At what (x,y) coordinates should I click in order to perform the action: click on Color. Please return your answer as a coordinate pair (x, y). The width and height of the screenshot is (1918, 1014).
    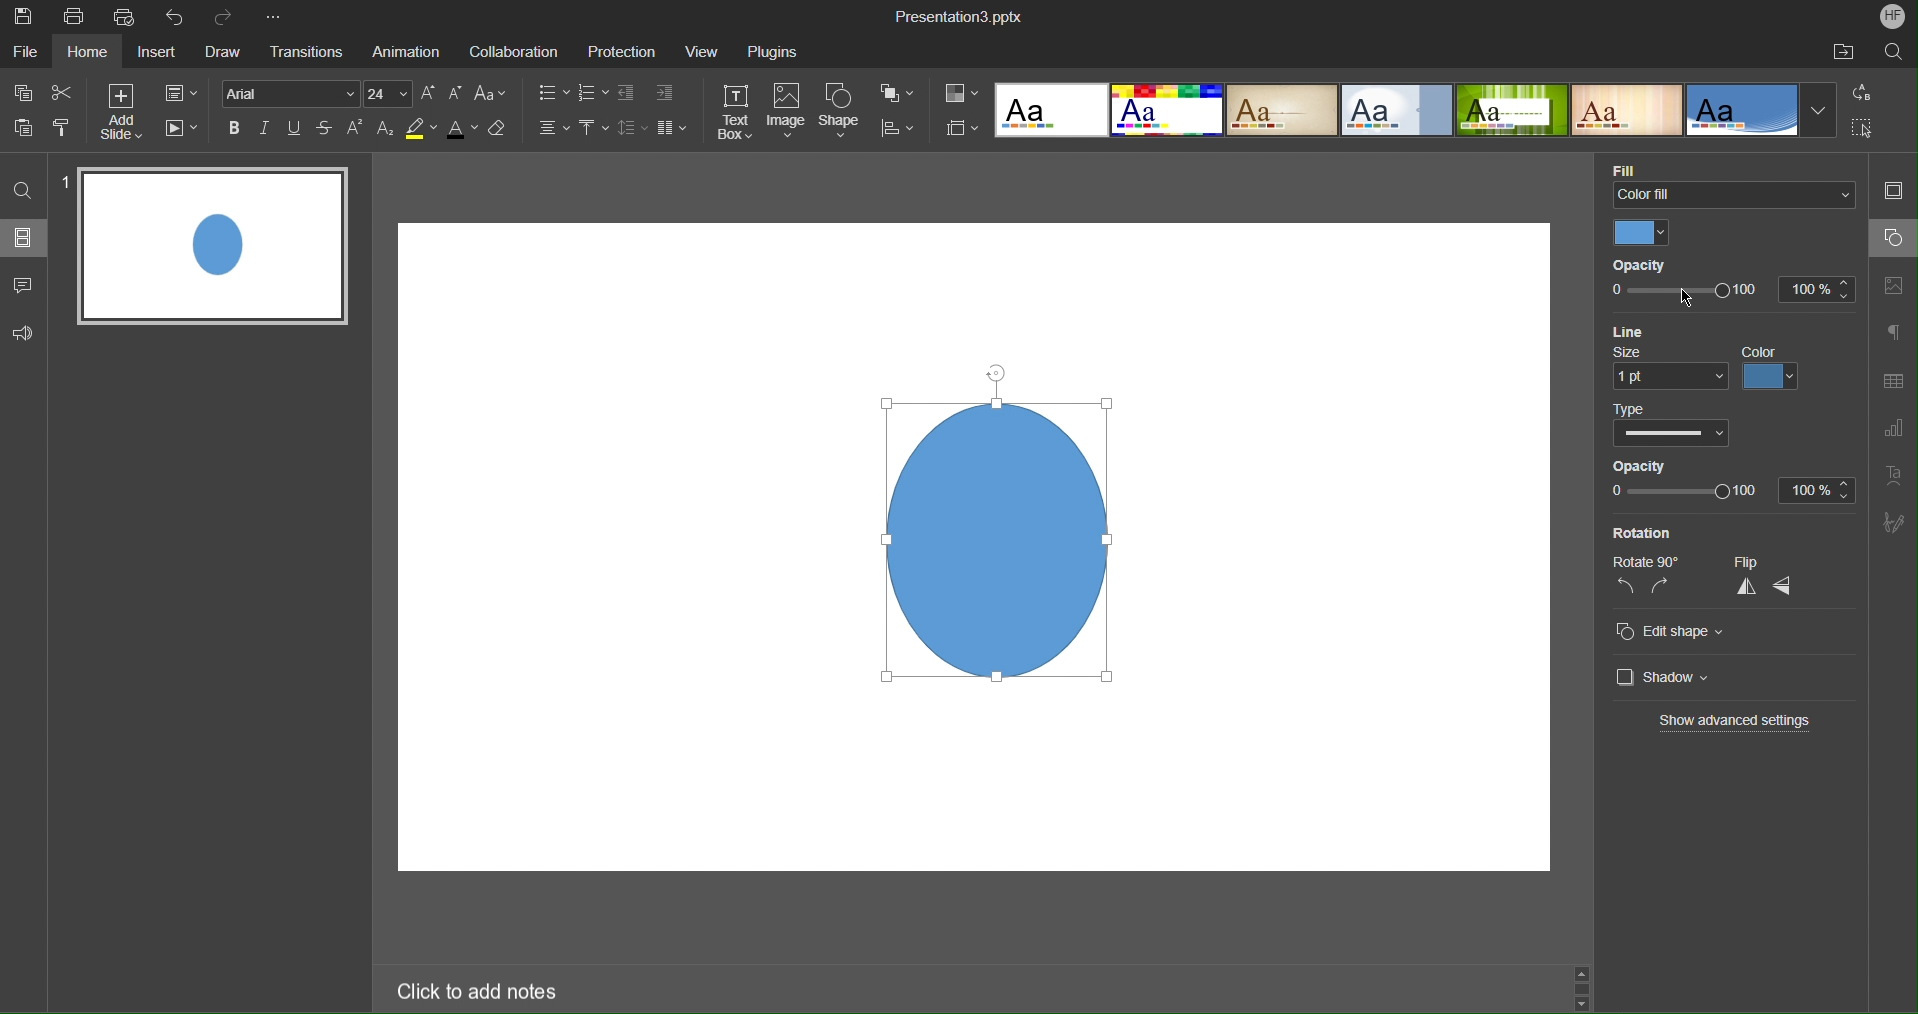
    Looking at the image, I should click on (1774, 370).